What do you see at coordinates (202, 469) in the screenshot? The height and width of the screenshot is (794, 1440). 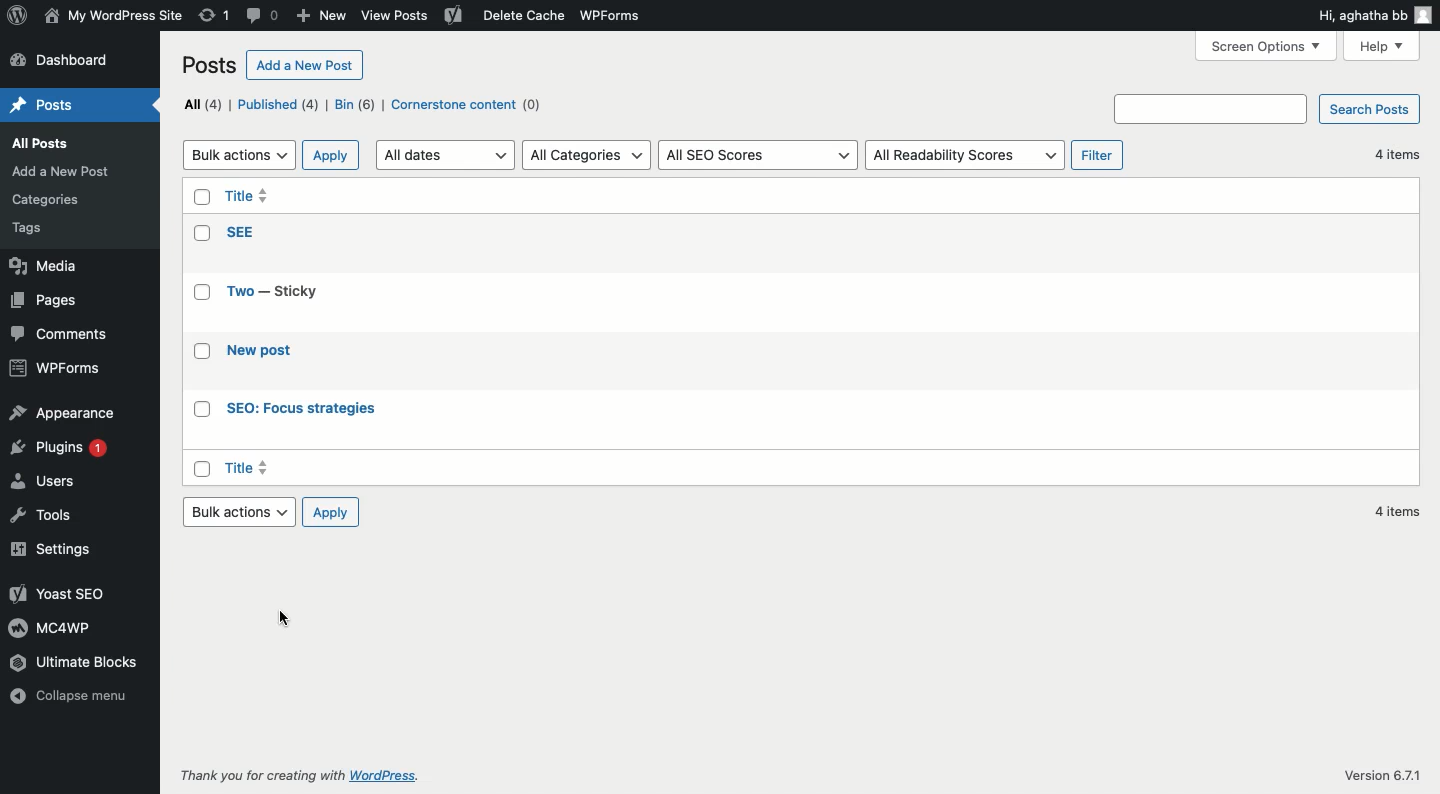 I see `Checkbox` at bounding box center [202, 469].